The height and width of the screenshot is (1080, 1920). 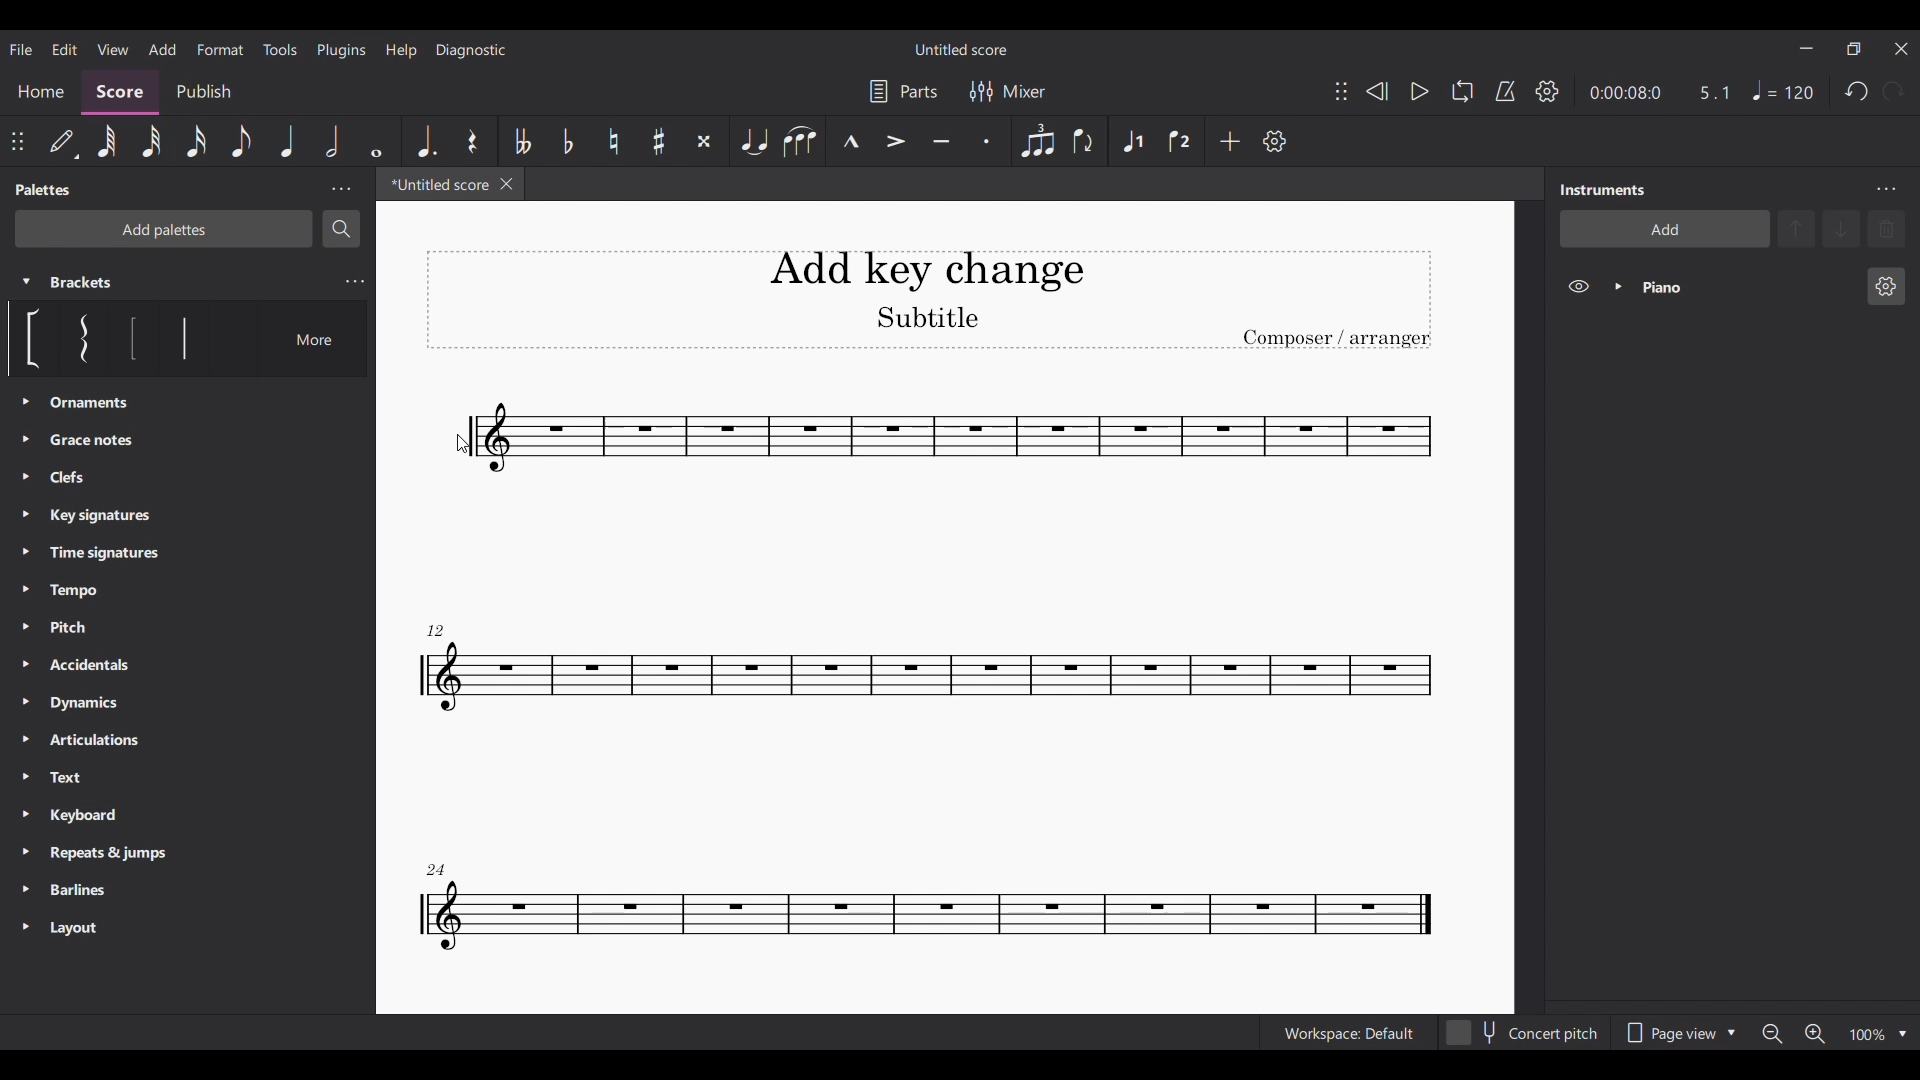 I want to click on Toggle flat, so click(x=569, y=142).